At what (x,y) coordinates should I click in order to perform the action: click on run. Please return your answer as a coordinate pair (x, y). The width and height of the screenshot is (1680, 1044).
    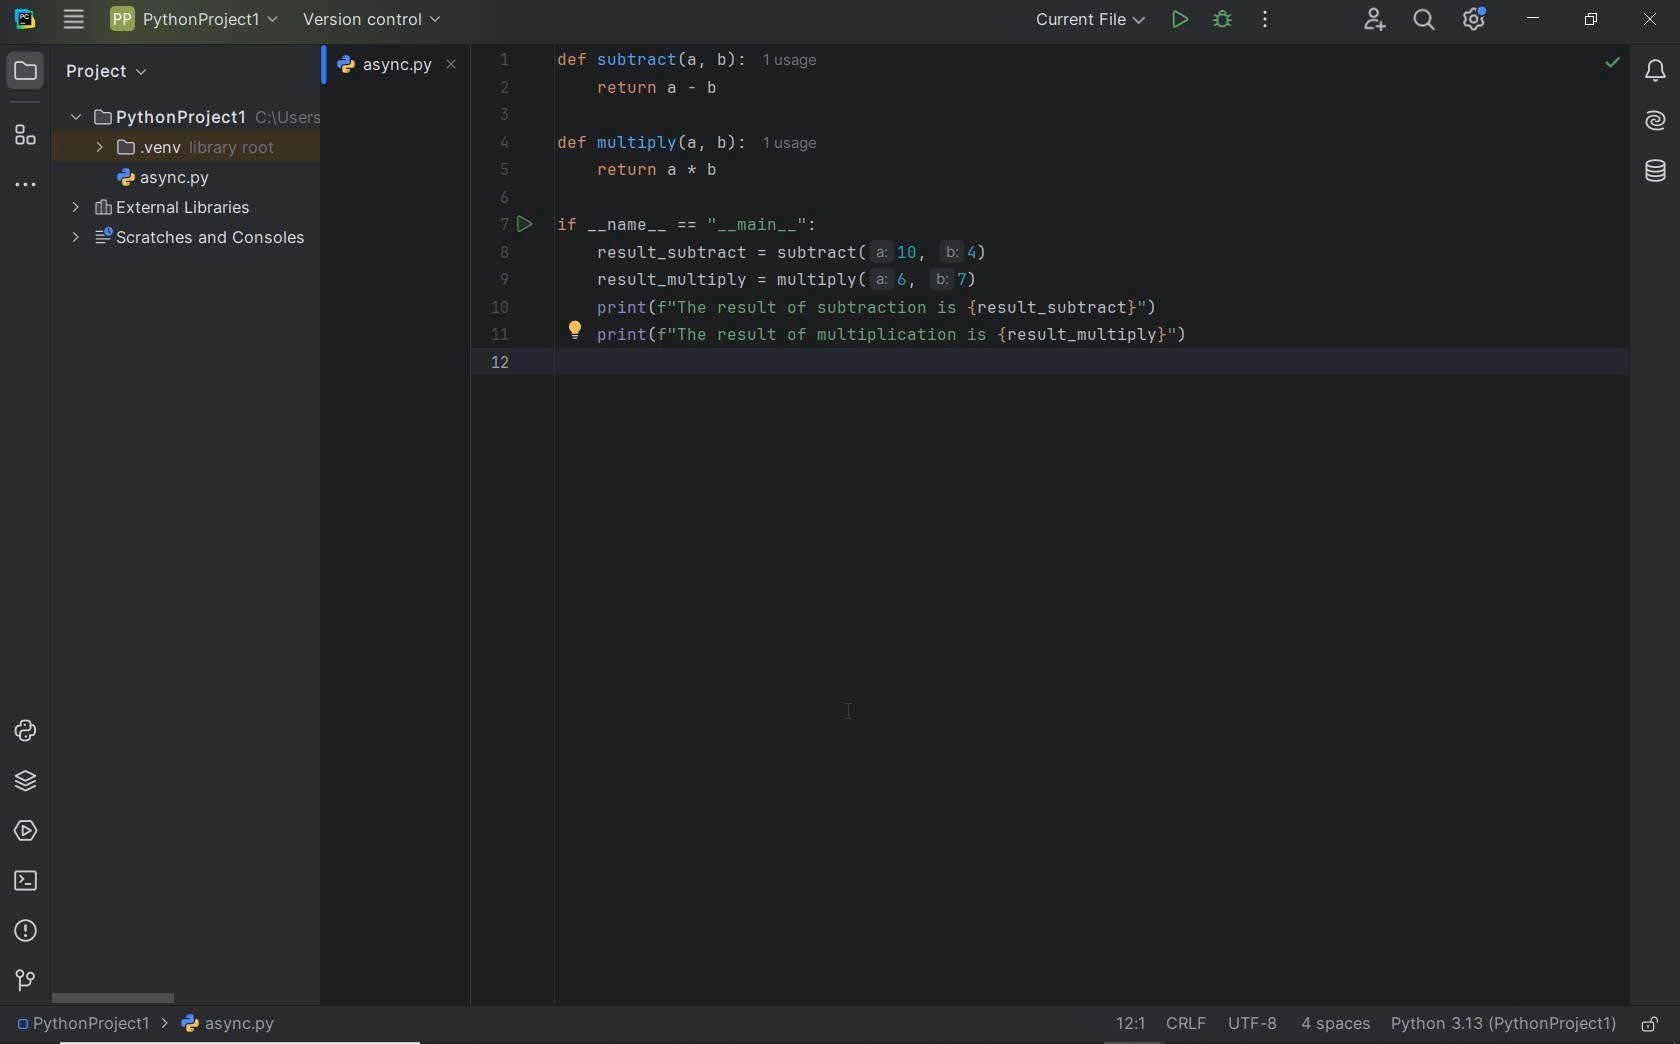
    Looking at the image, I should click on (1179, 22).